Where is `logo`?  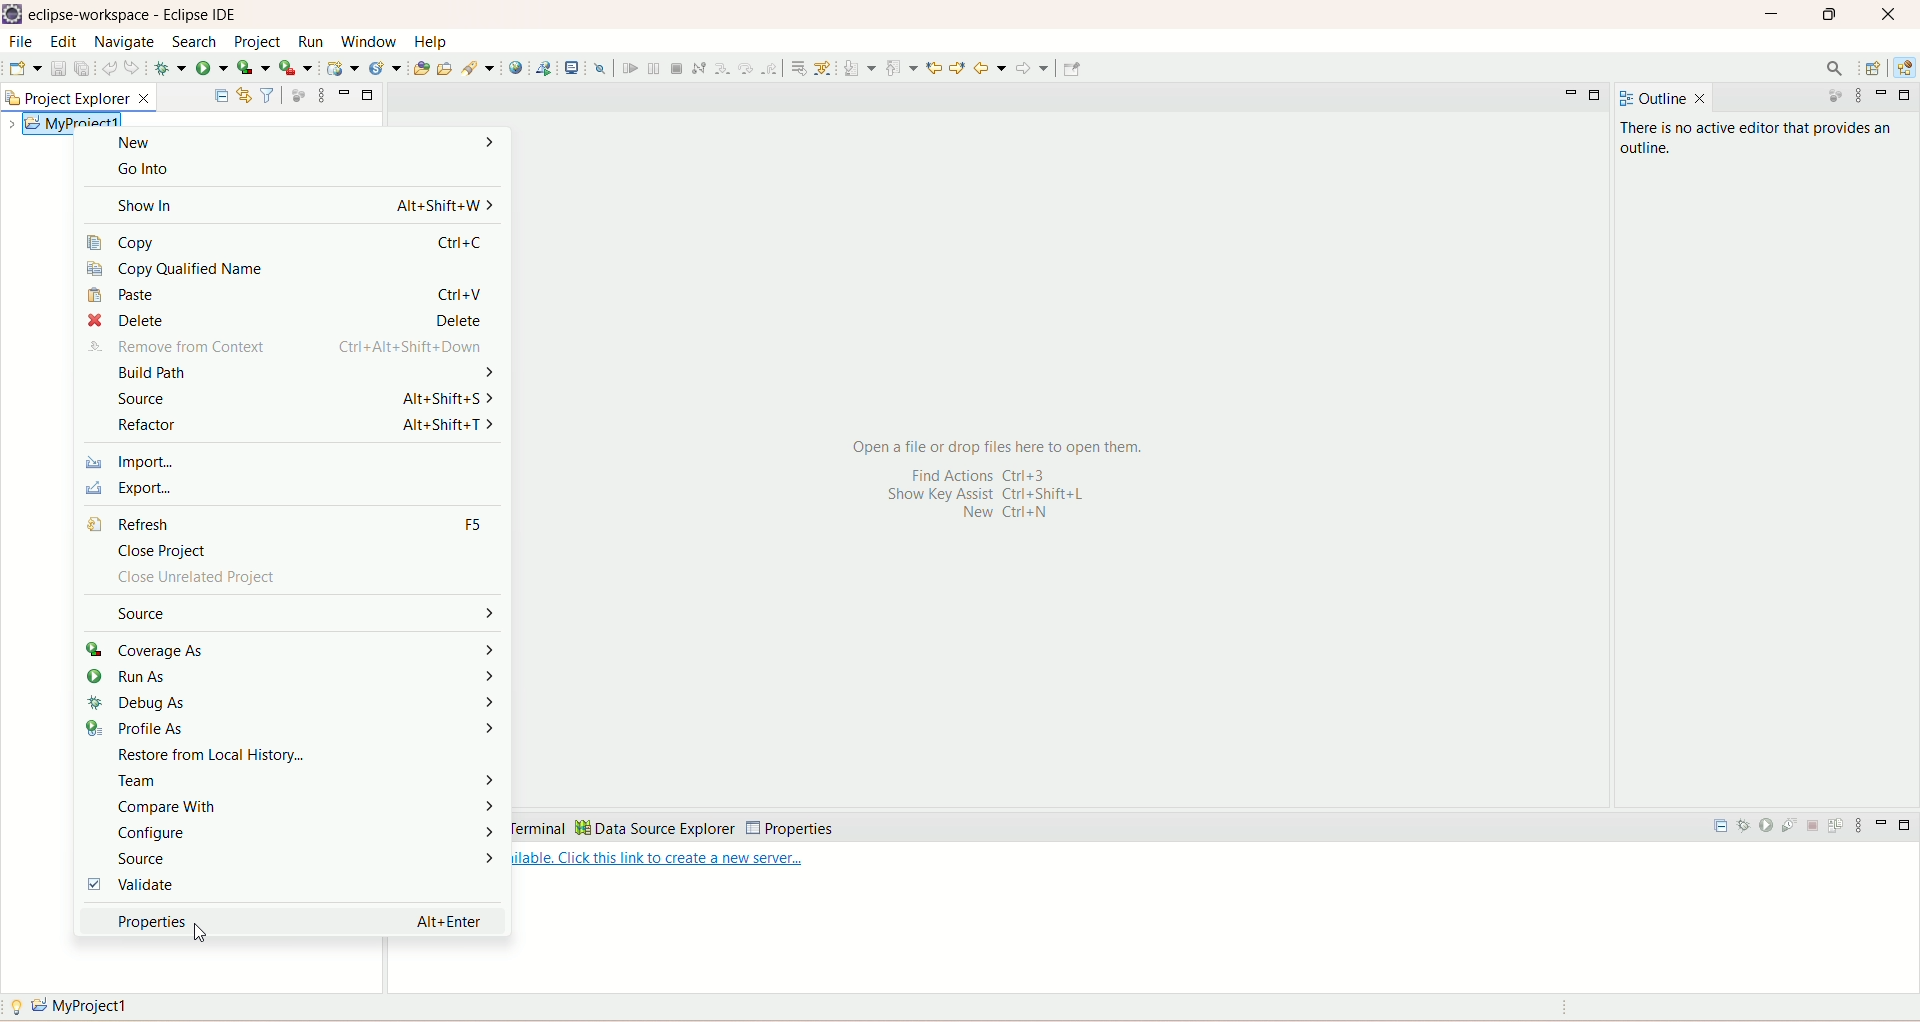 logo is located at coordinates (14, 14).